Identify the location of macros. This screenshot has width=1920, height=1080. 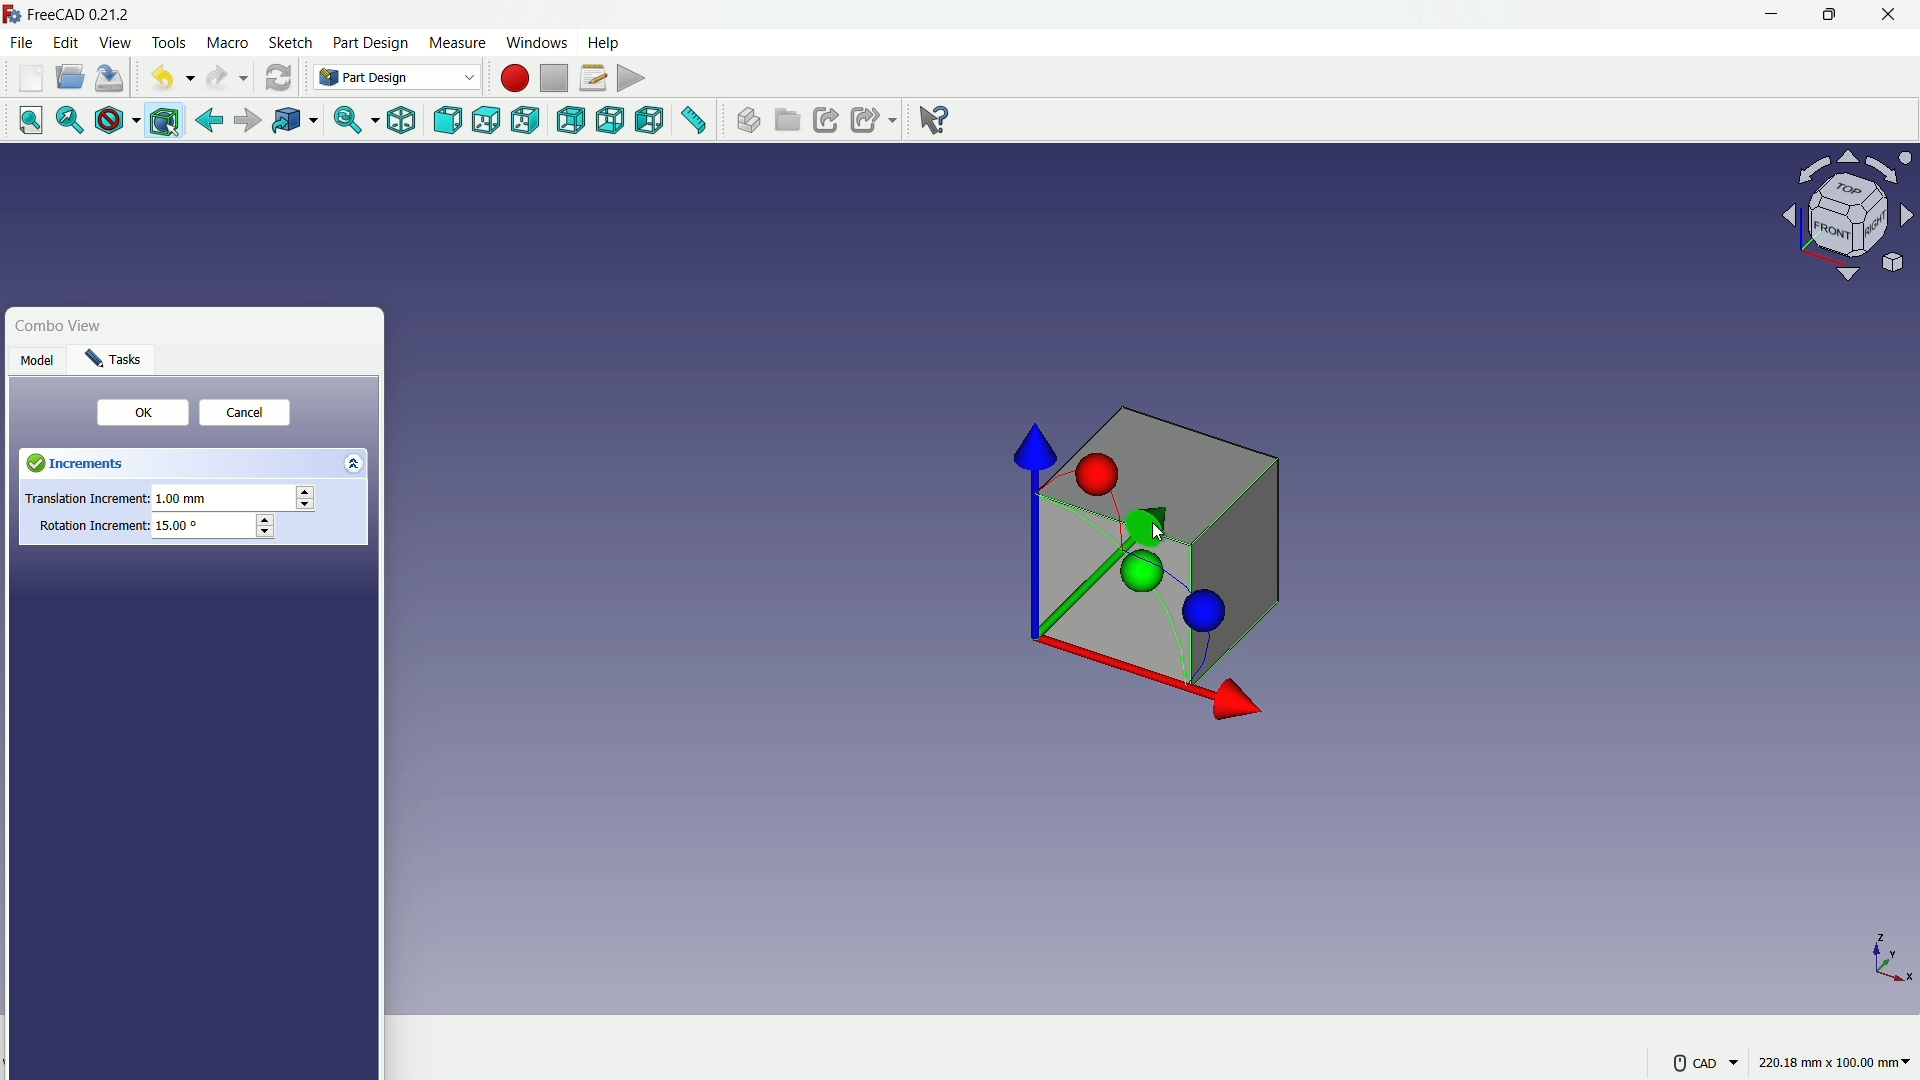
(592, 77).